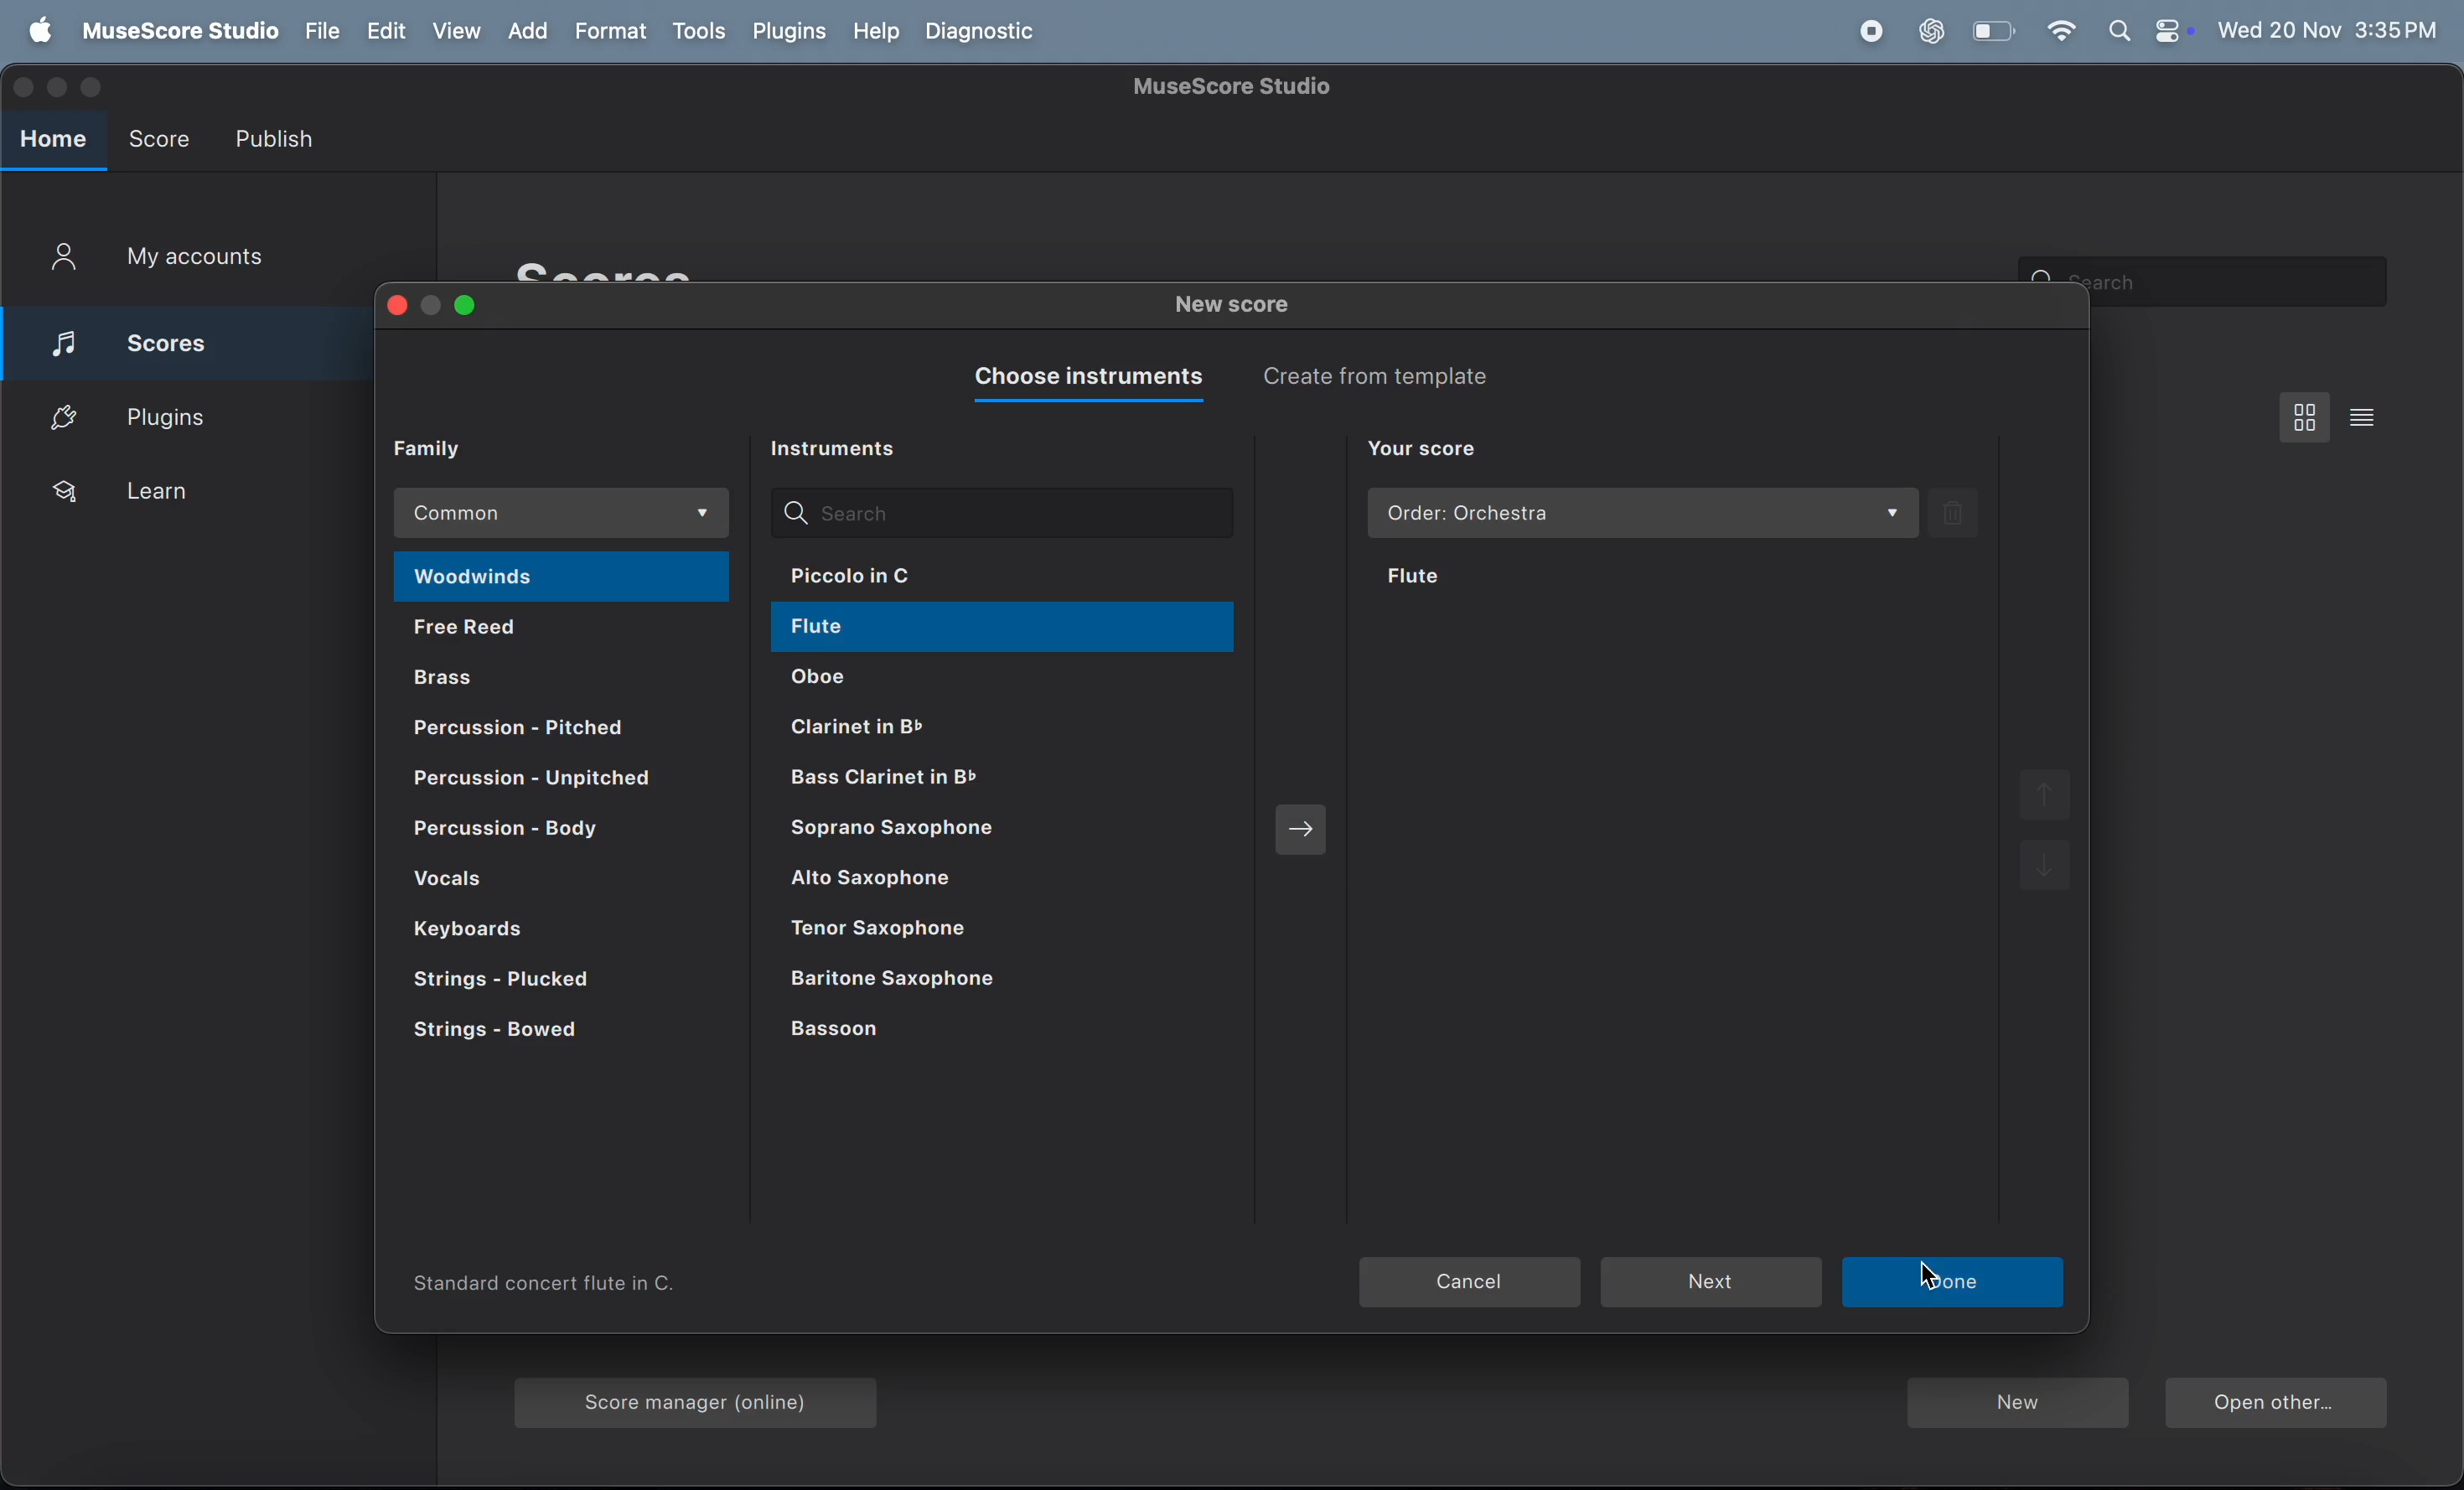  What do you see at coordinates (704, 1396) in the screenshot?
I see `score mangager online` at bounding box center [704, 1396].